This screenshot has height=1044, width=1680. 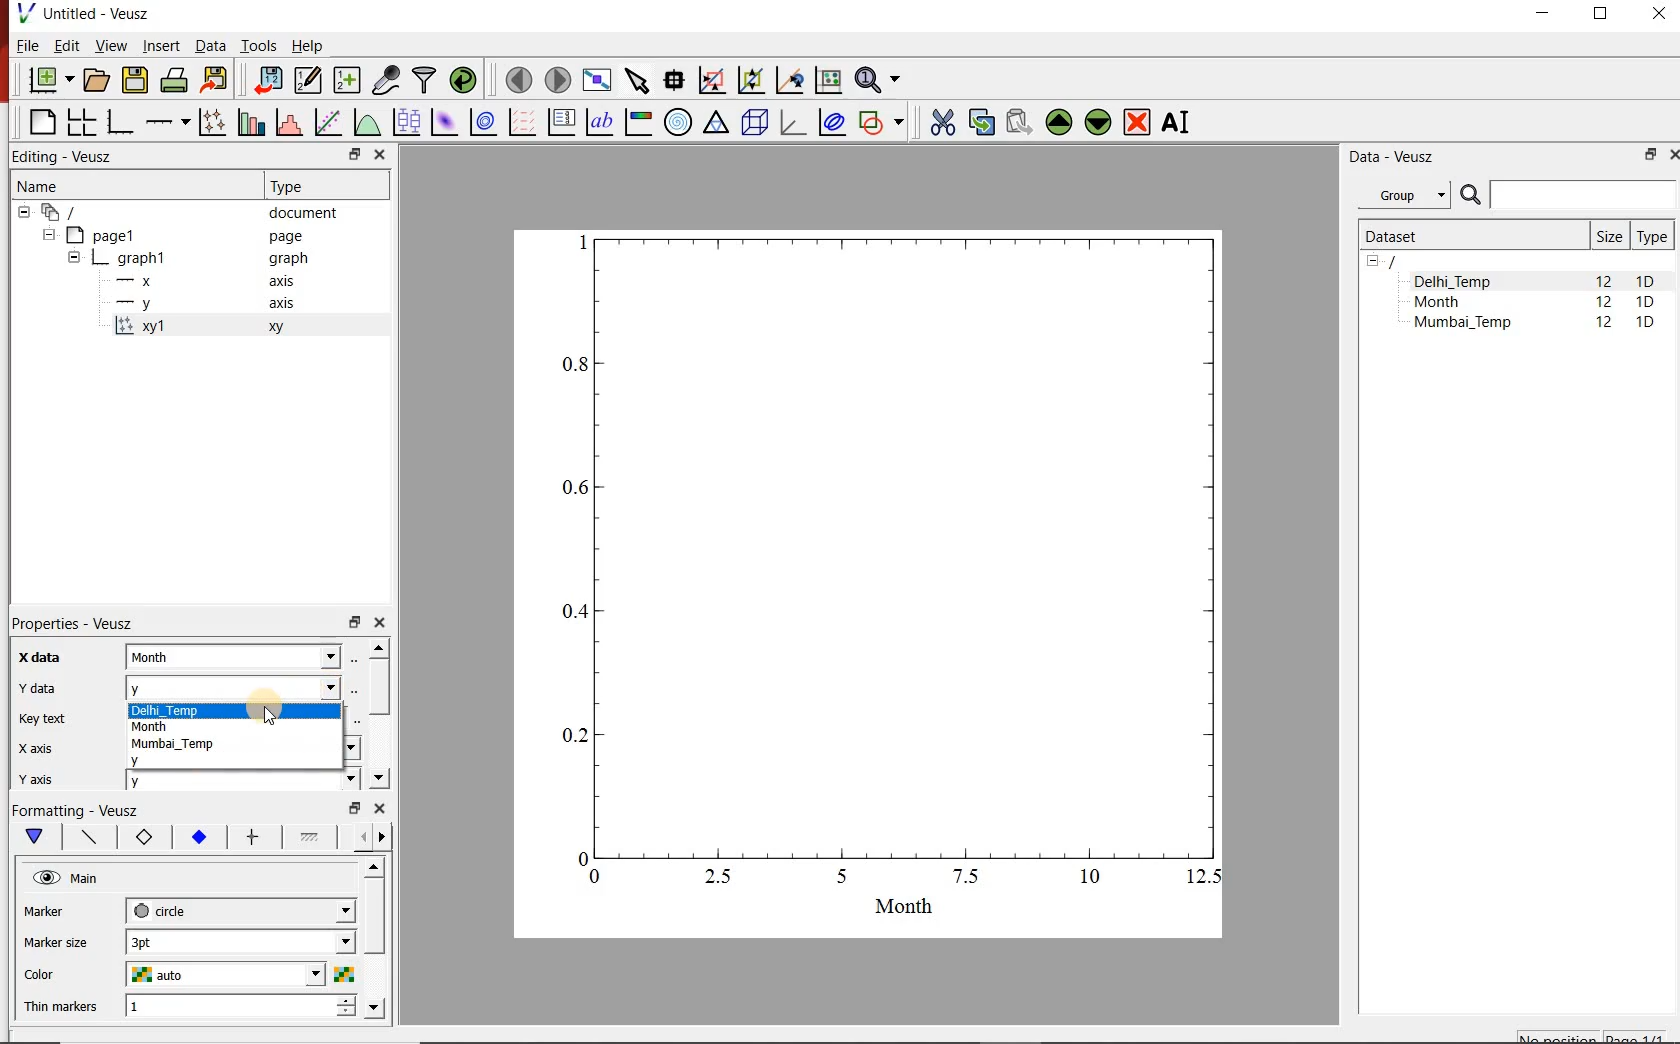 What do you see at coordinates (160, 44) in the screenshot?
I see `Insert` at bounding box center [160, 44].